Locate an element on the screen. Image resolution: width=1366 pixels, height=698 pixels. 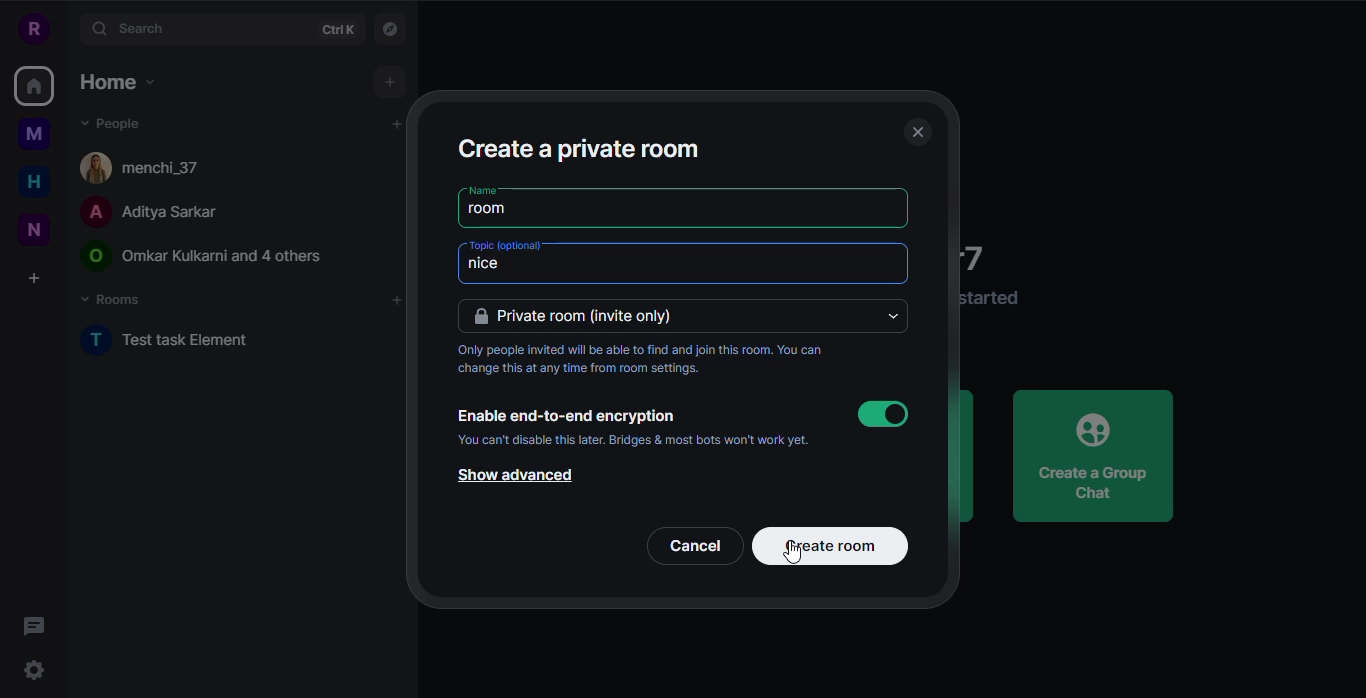
people is located at coordinates (112, 122).